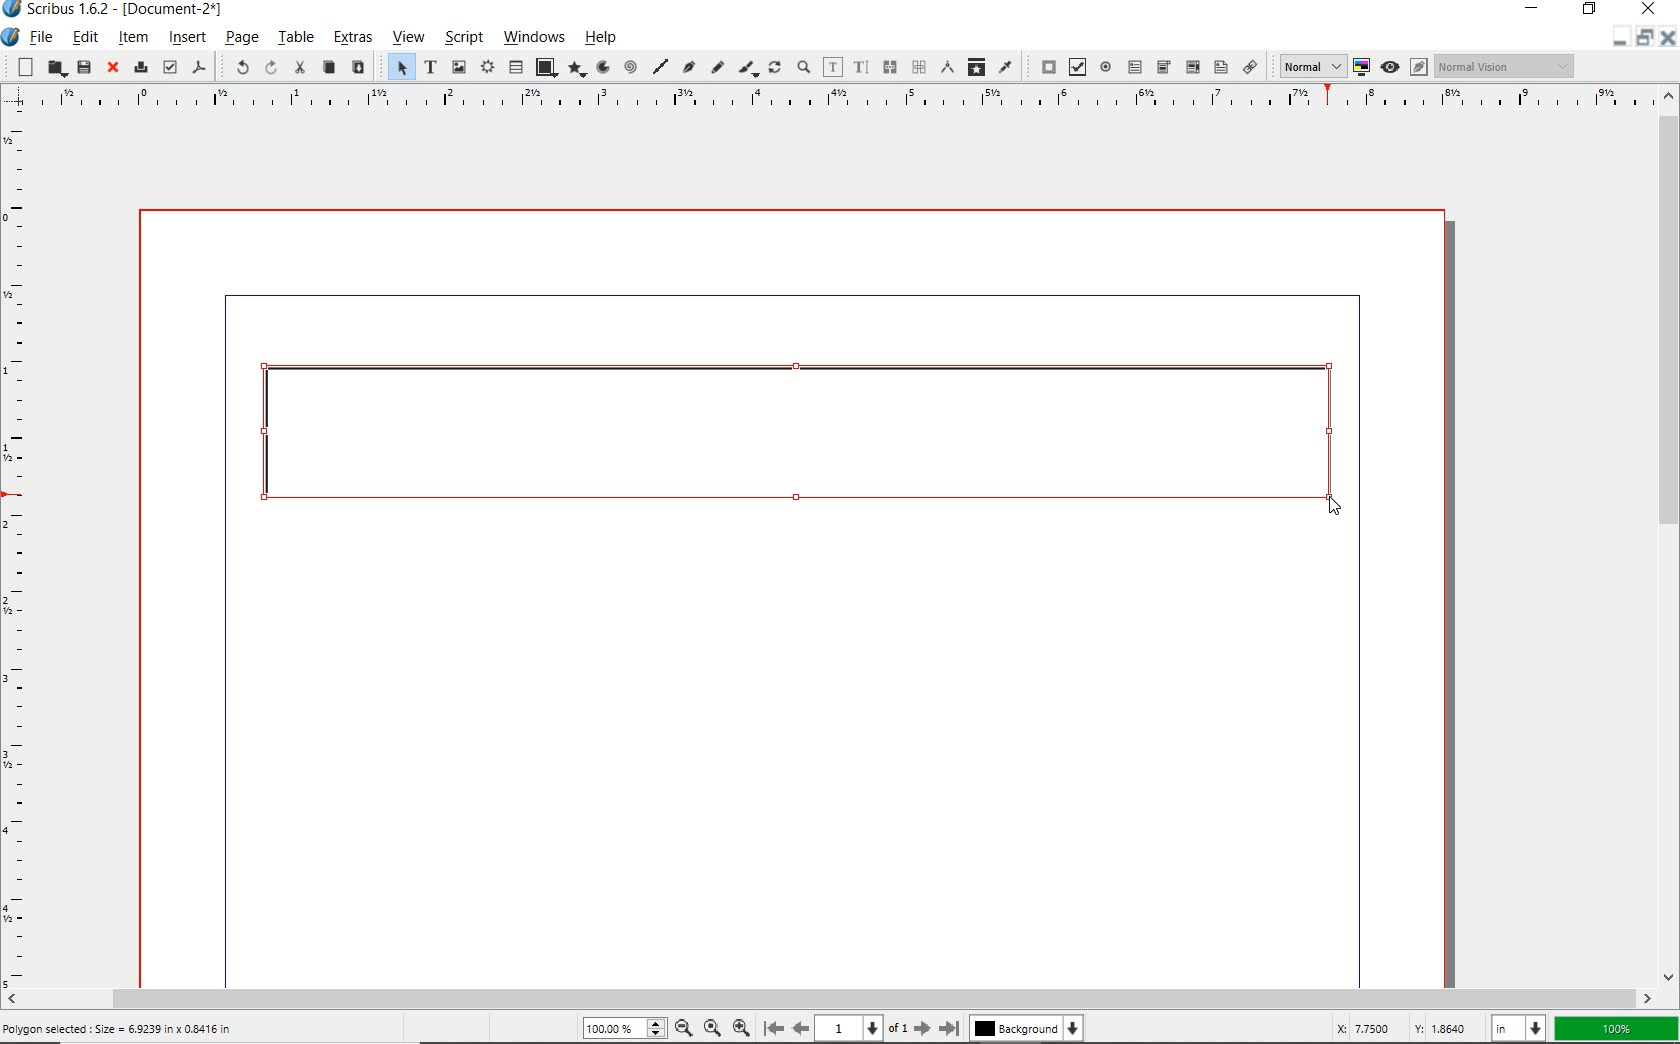 Image resolution: width=1680 pixels, height=1044 pixels. What do you see at coordinates (169, 67) in the screenshot?
I see `preflight verifier` at bounding box center [169, 67].